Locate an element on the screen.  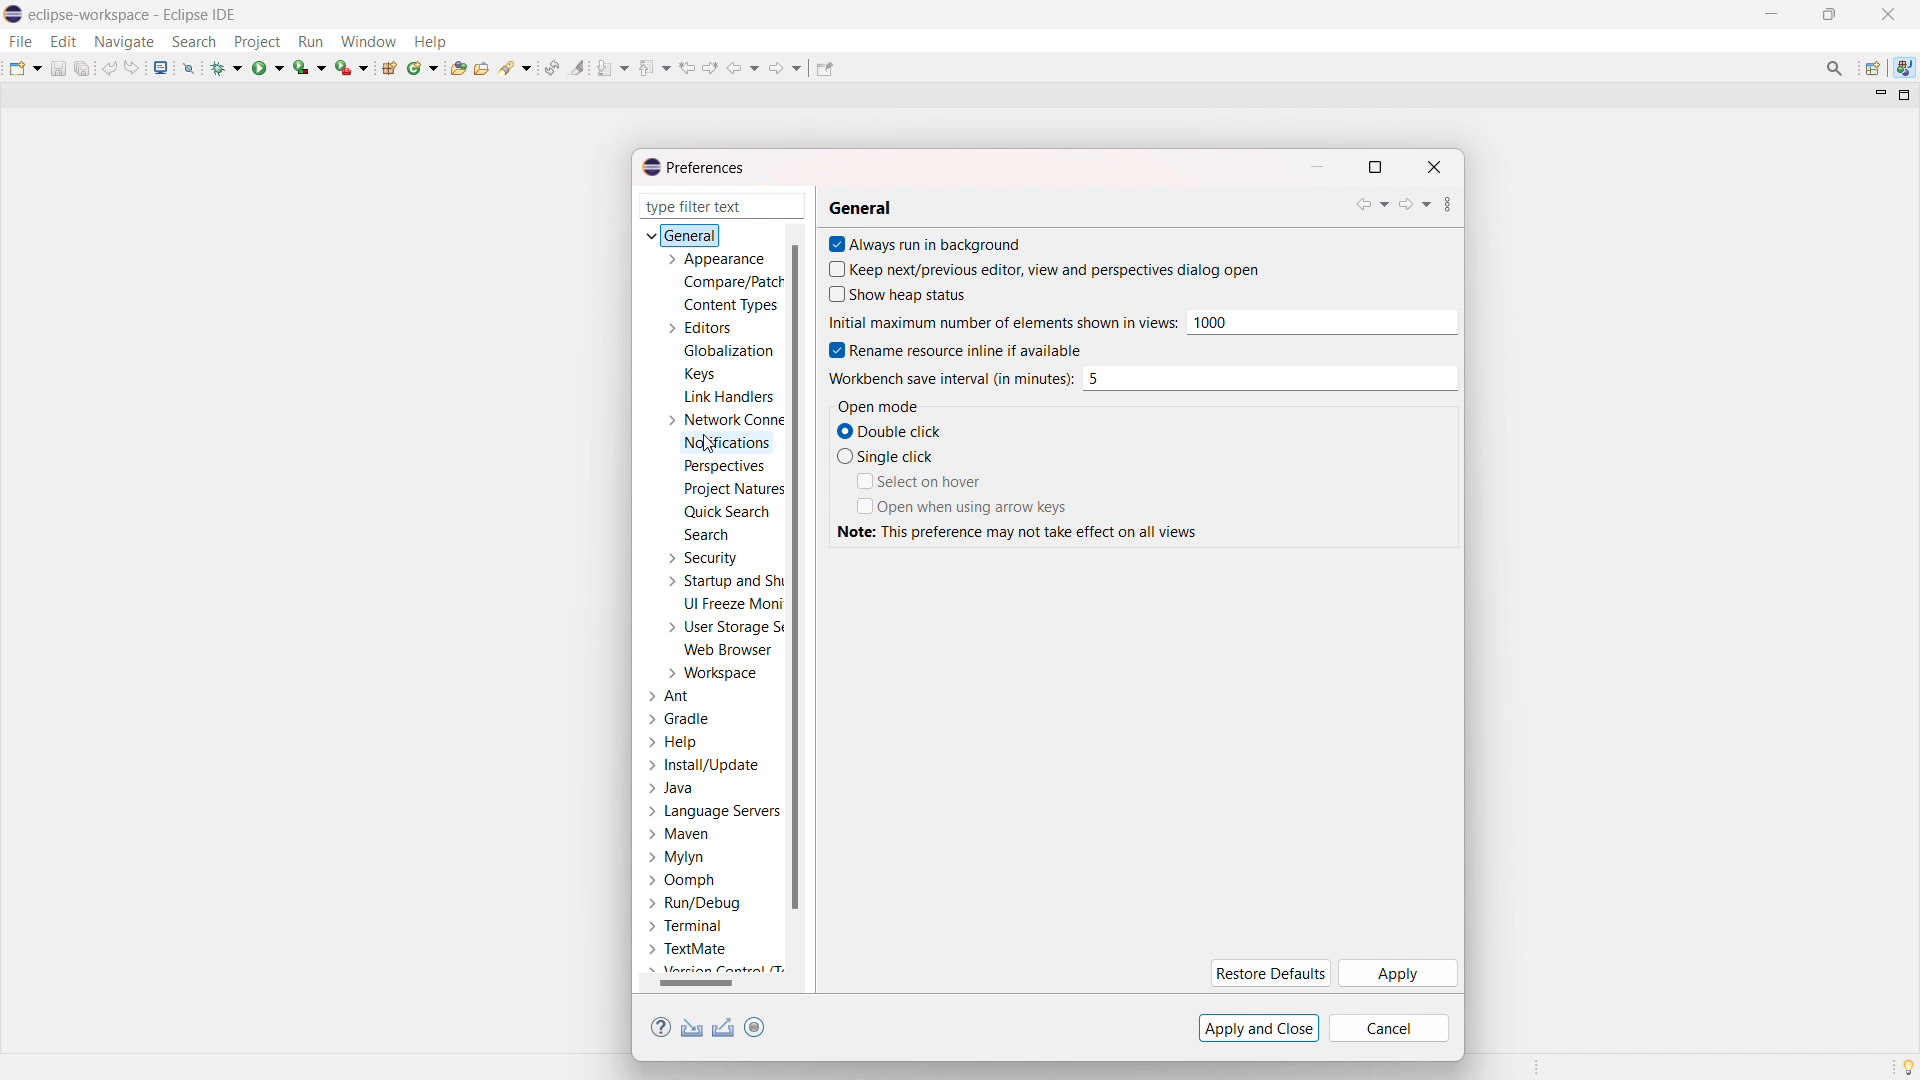
textmate is located at coordinates (690, 948).